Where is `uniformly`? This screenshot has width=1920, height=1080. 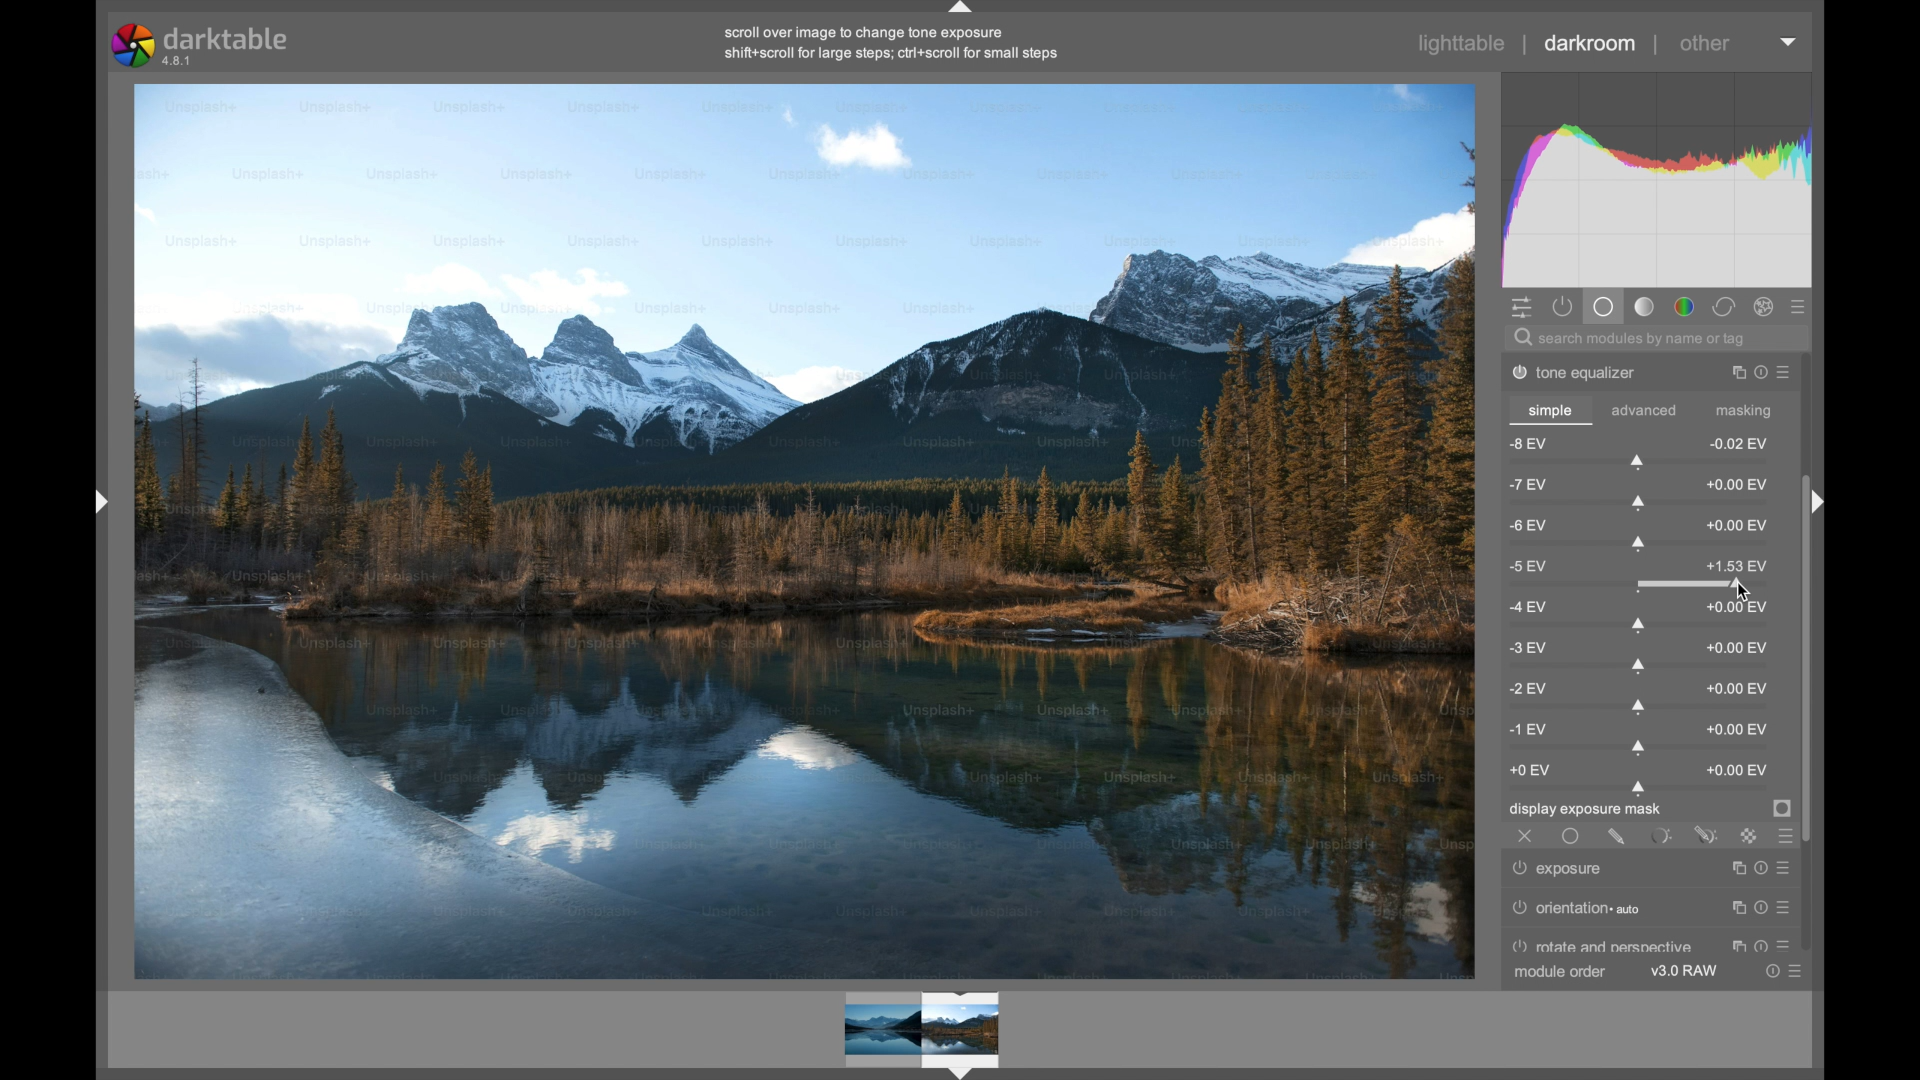
uniformly is located at coordinates (1570, 837).